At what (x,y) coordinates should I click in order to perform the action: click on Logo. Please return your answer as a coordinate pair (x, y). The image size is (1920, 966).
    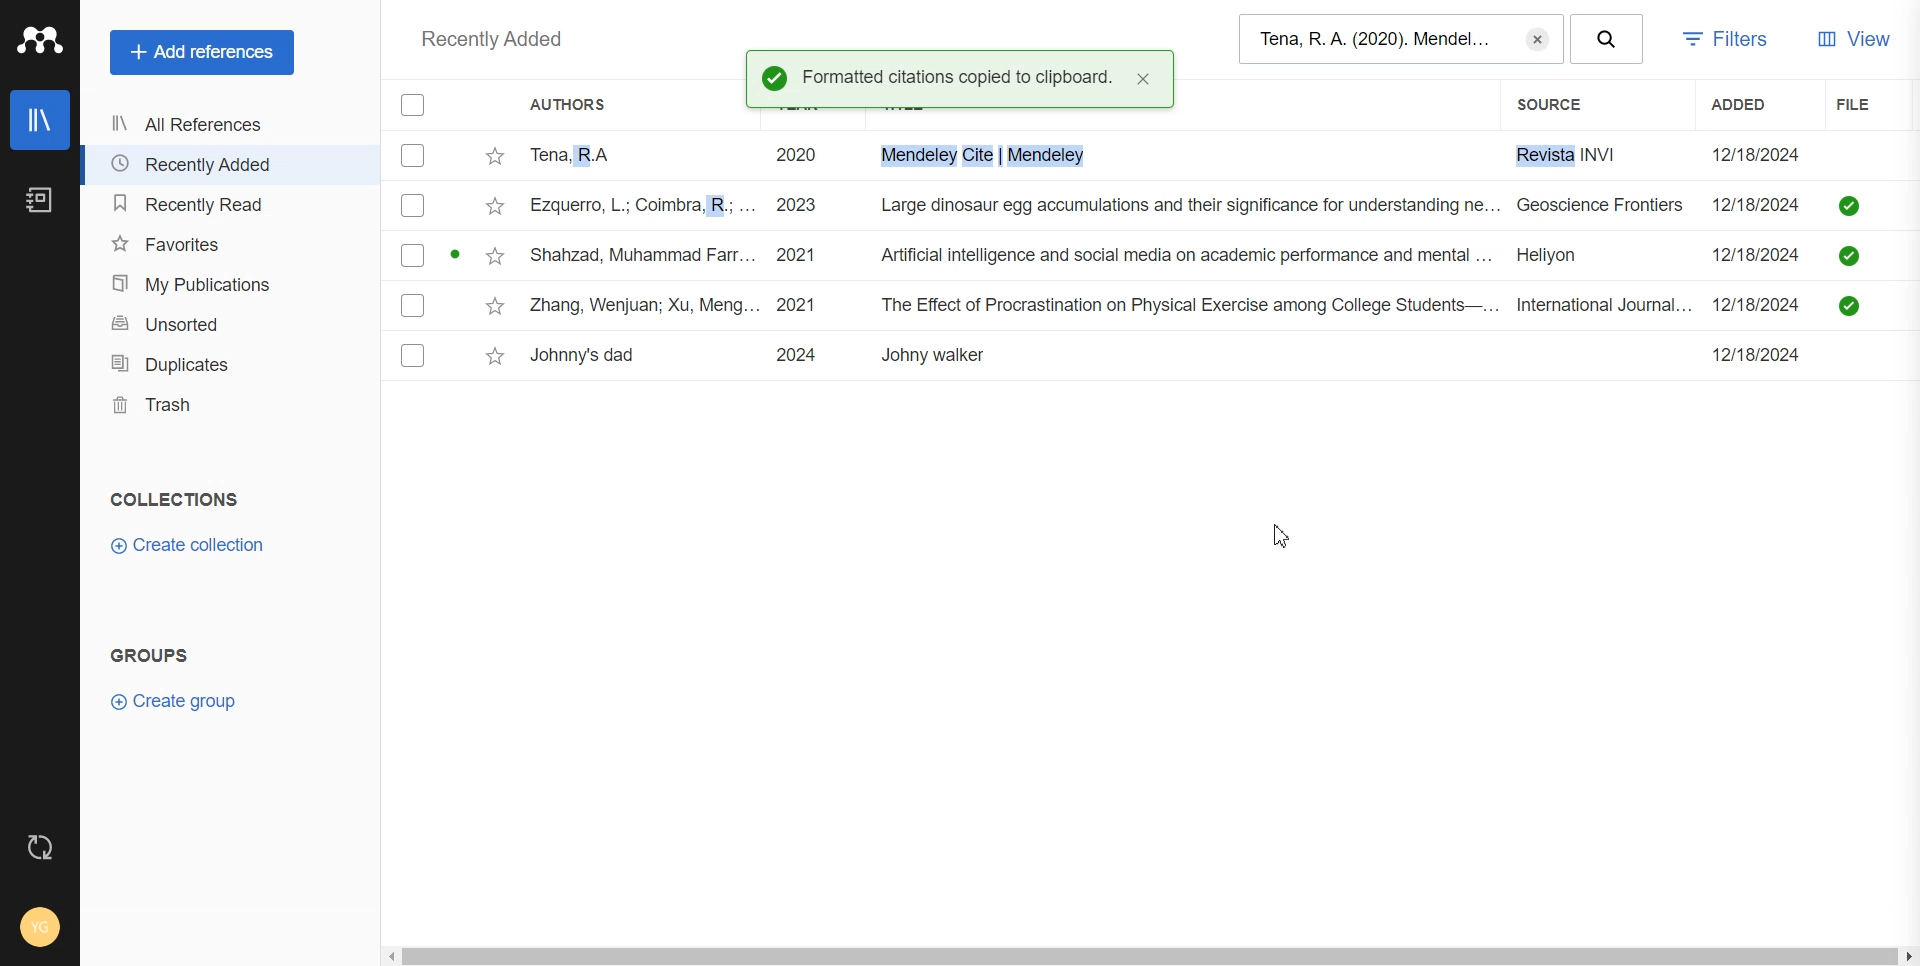
    Looking at the image, I should click on (39, 41).